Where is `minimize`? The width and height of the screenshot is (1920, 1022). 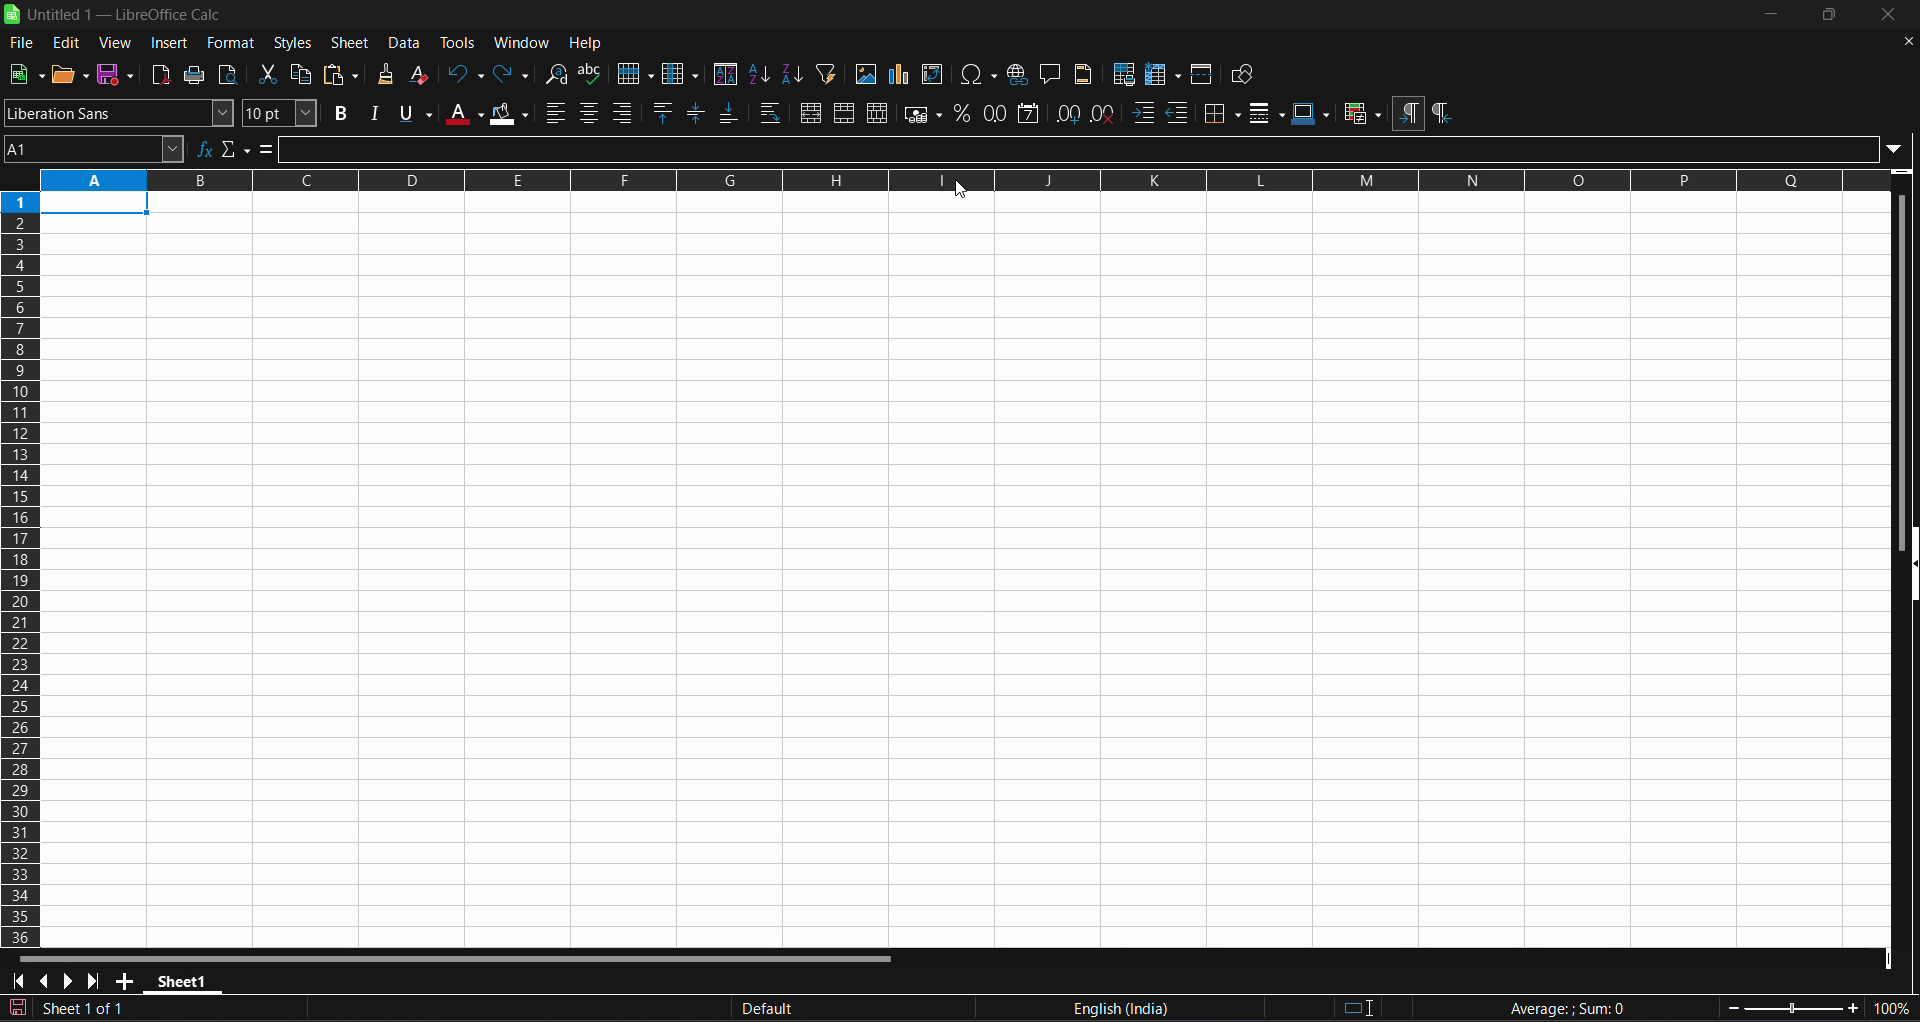 minimize is located at coordinates (1772, 16).